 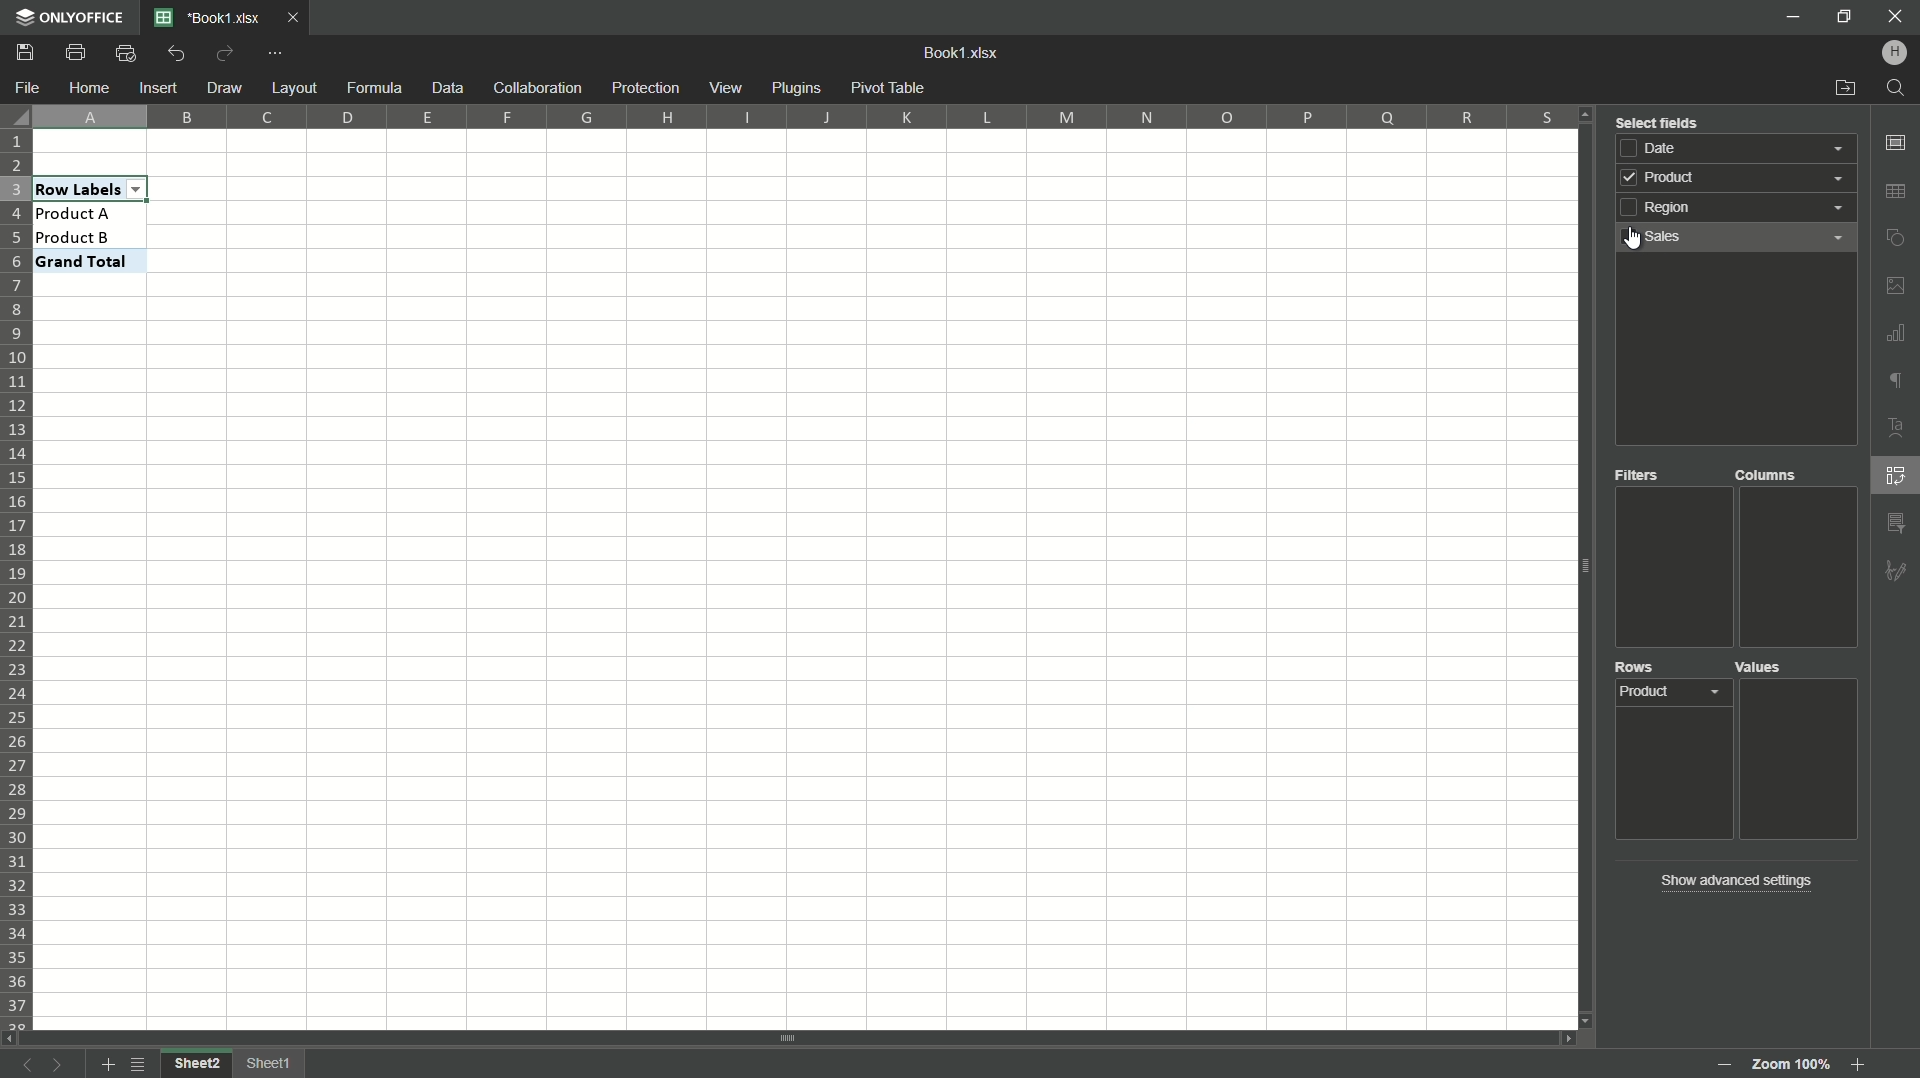 What do you see at coordinates (1896, 285) in the screenshot?
I see `insert image` at bounding box center [1896, 285].